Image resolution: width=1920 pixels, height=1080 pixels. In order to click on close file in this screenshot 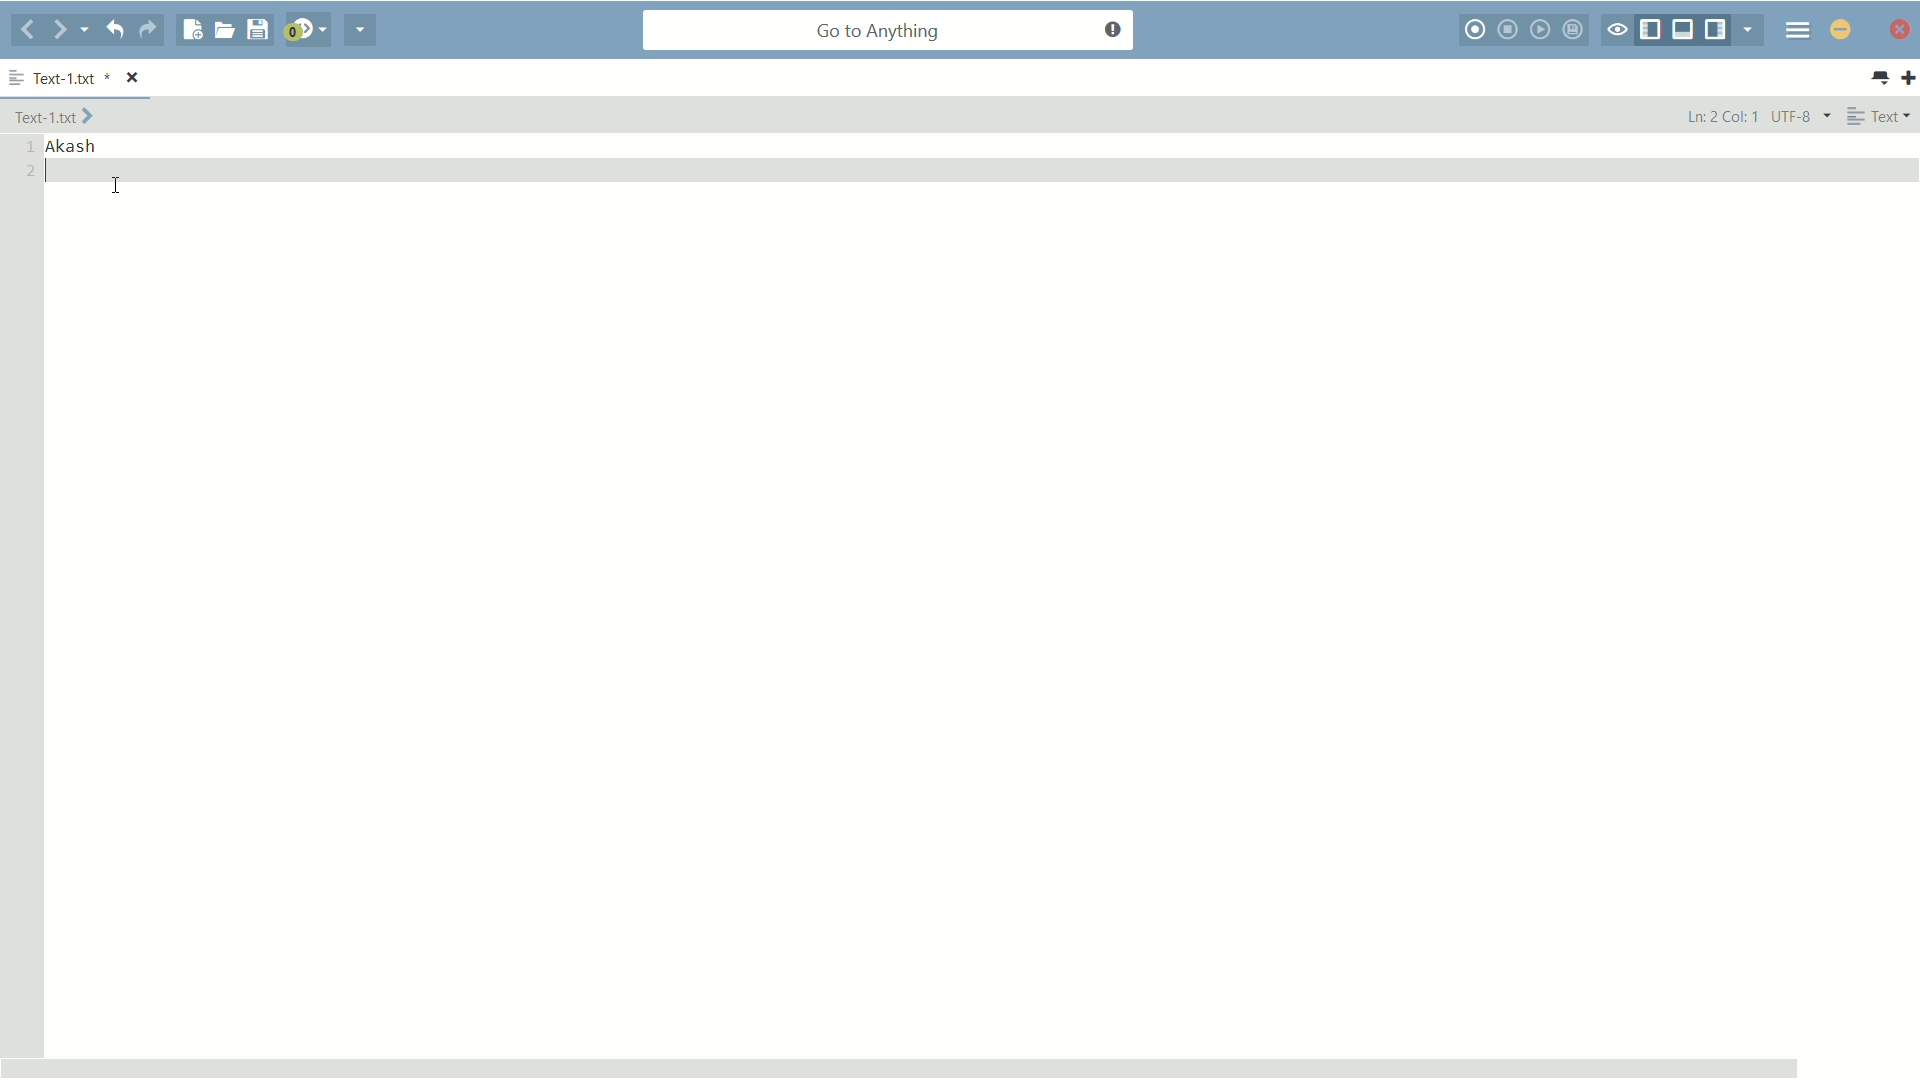, I will do `click(133, 76)`.